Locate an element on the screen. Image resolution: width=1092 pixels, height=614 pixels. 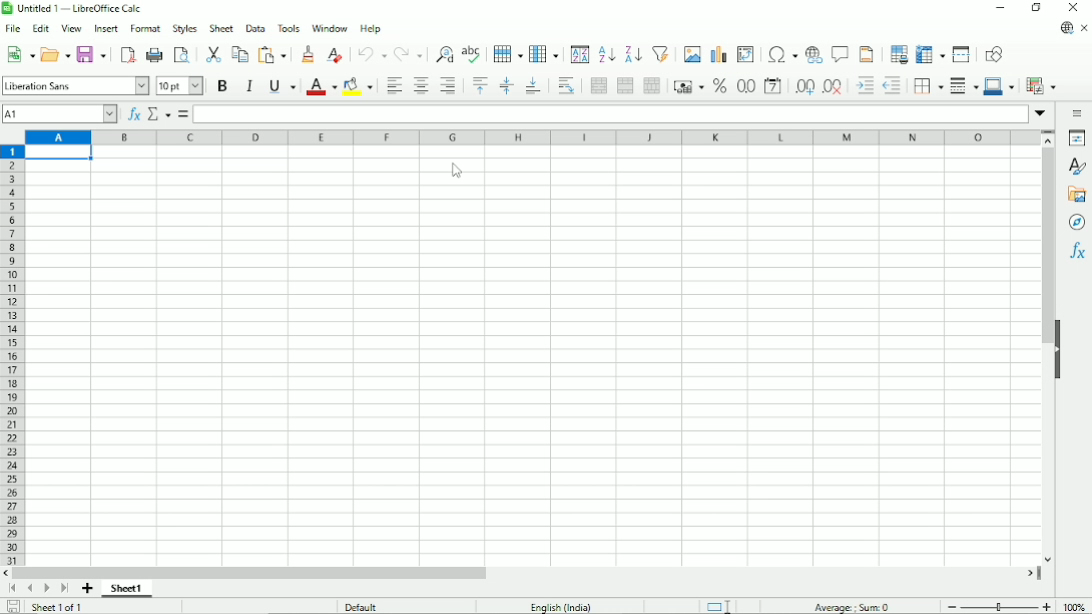
Text color is located at coordinates (321, 86).